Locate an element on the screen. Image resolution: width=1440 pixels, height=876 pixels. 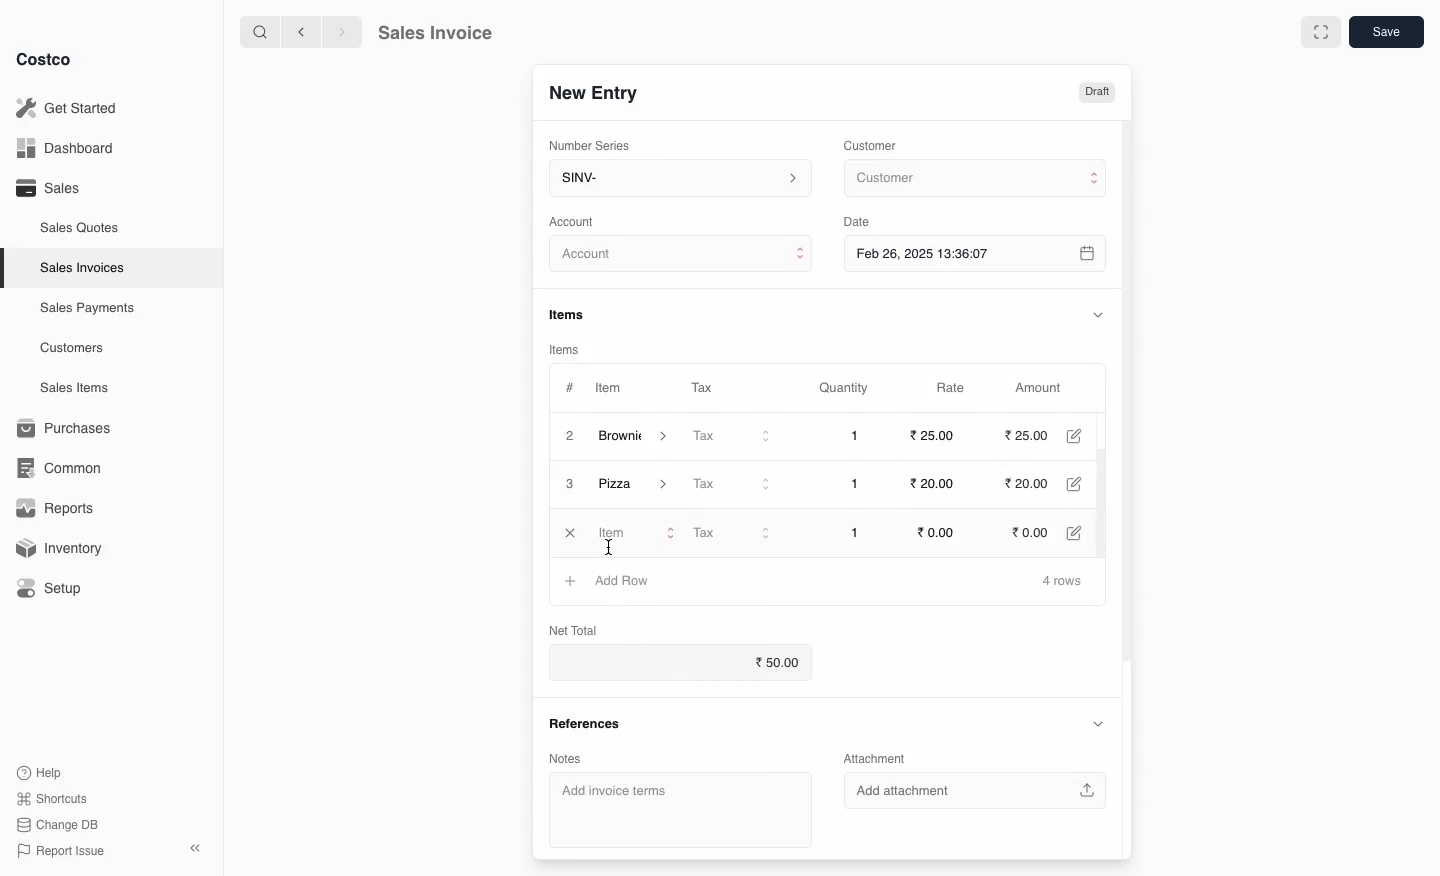
Item is located at coordinates (611, 390).